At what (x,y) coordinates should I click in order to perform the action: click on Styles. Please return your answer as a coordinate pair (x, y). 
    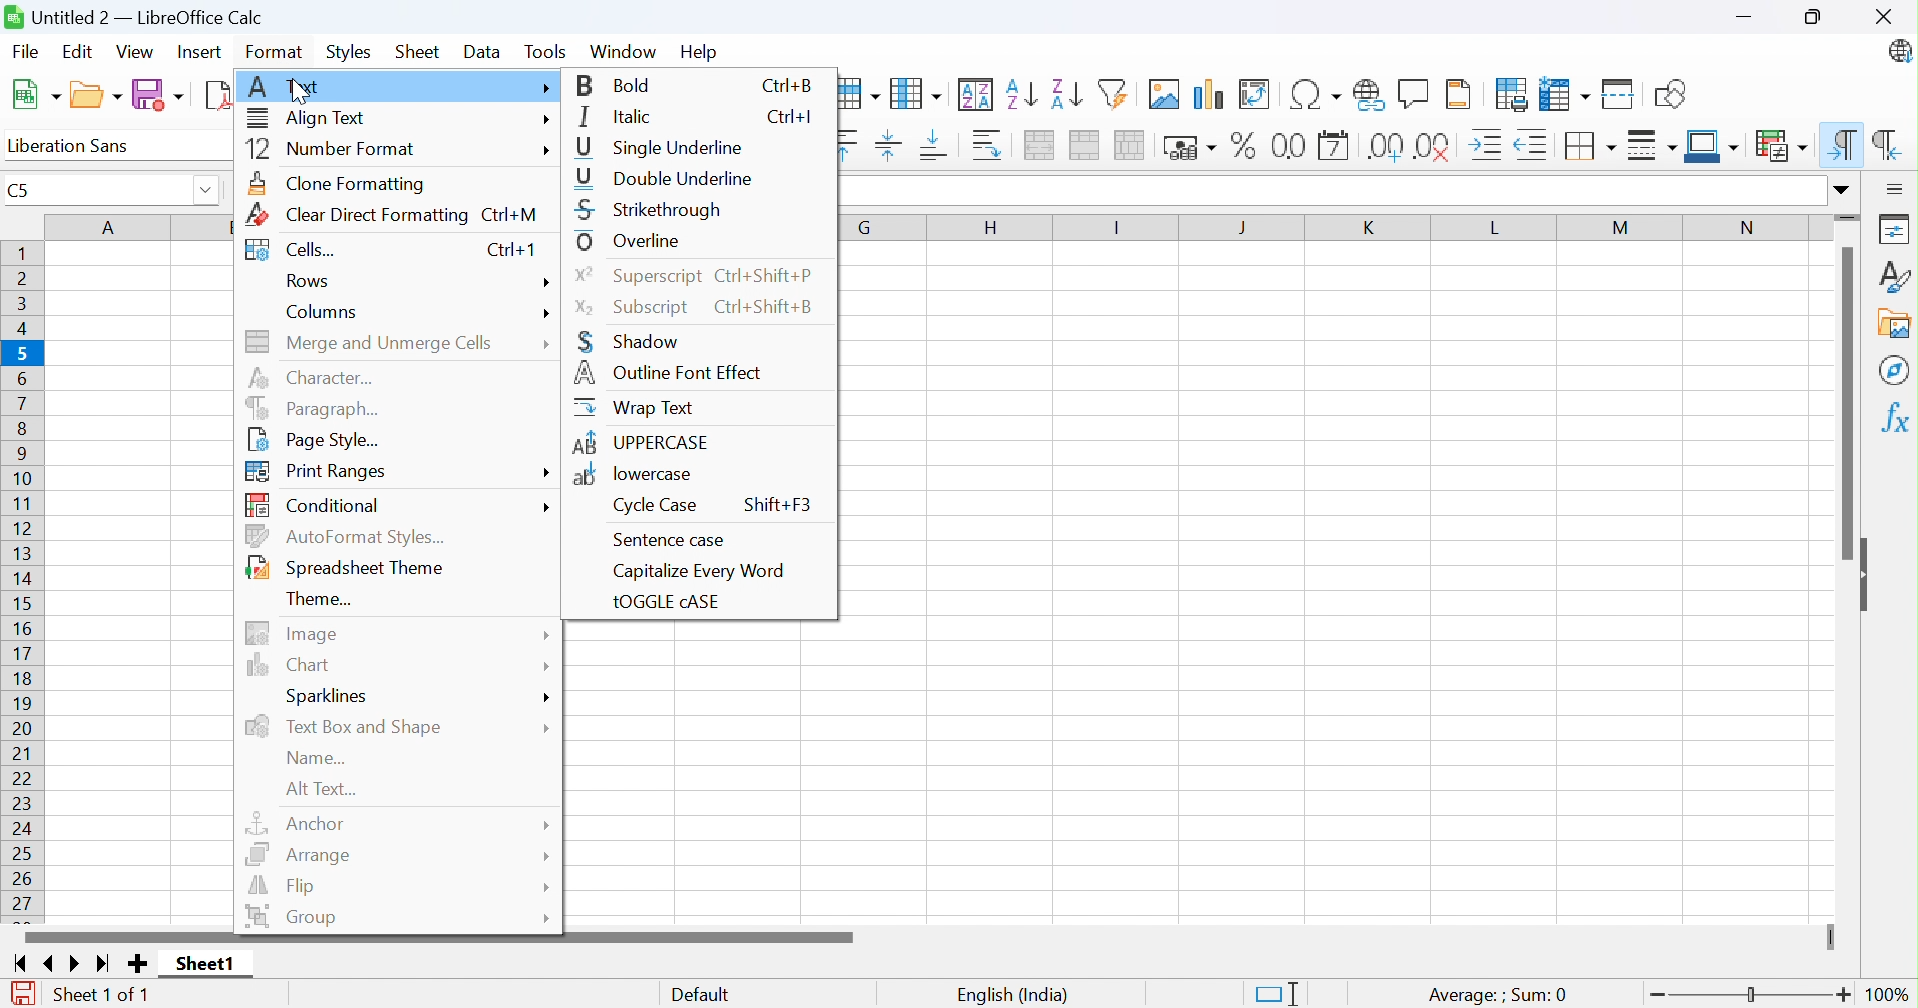
    Looking at the image, I should click on (1895, 276).